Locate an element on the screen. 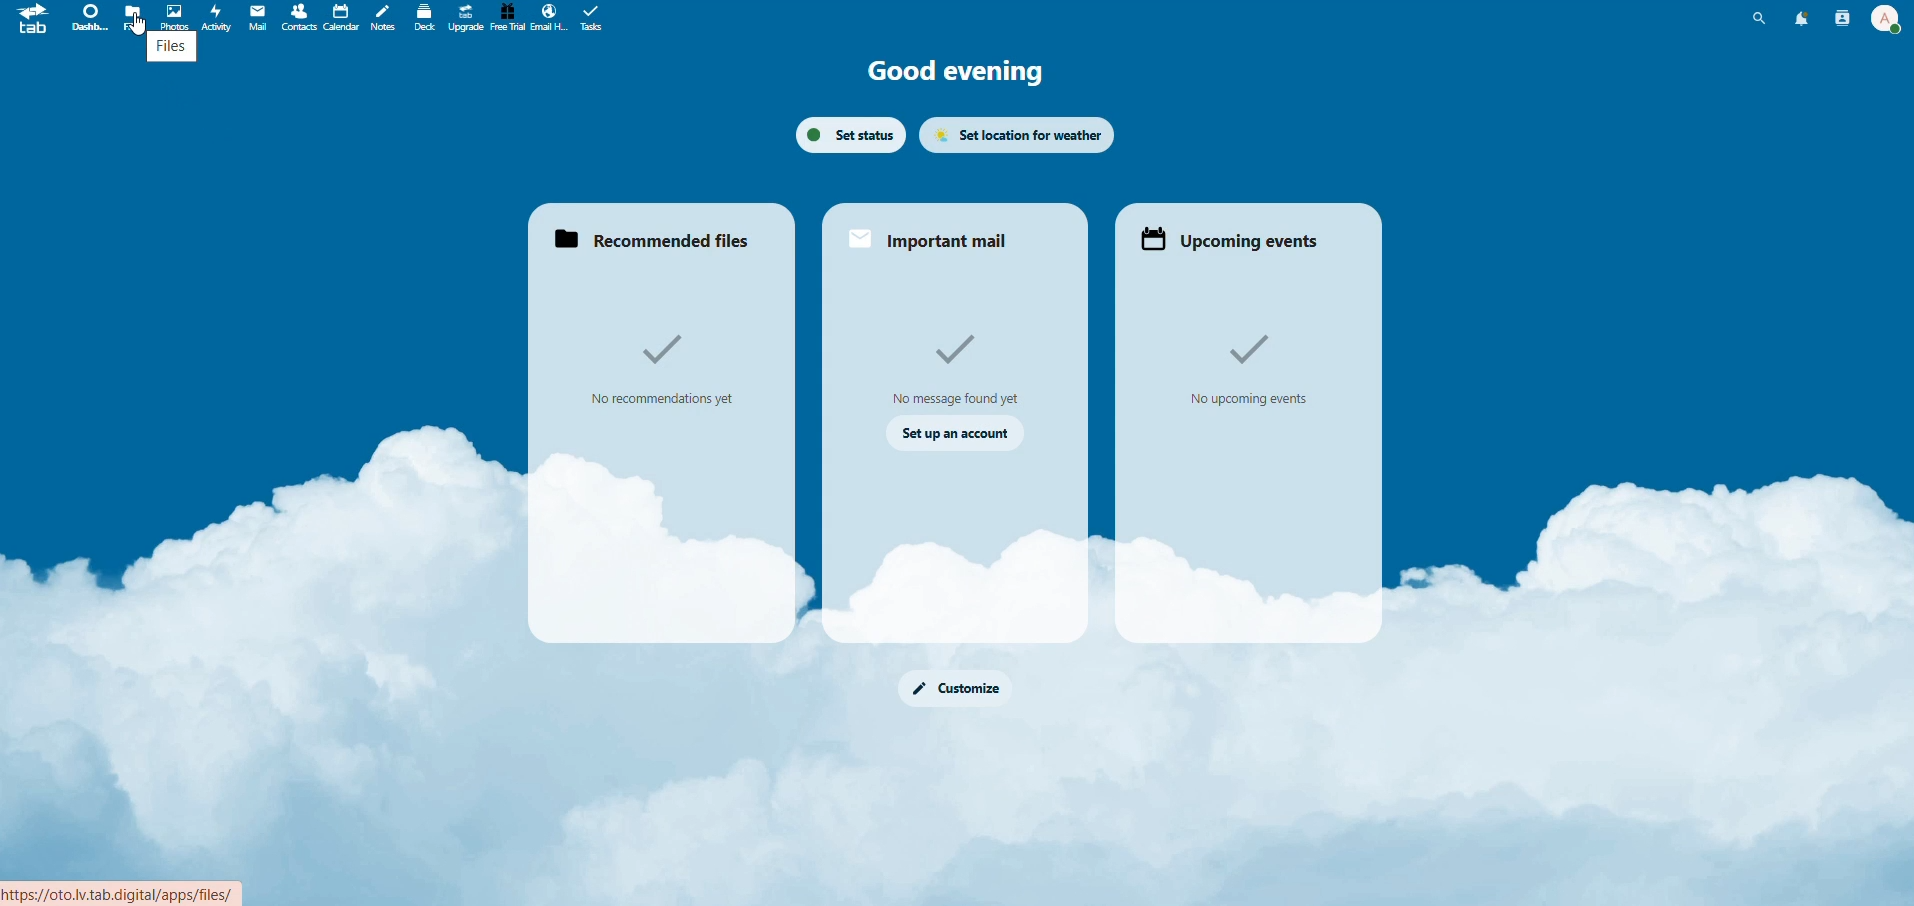  logo is located at coordinates (32, 25).